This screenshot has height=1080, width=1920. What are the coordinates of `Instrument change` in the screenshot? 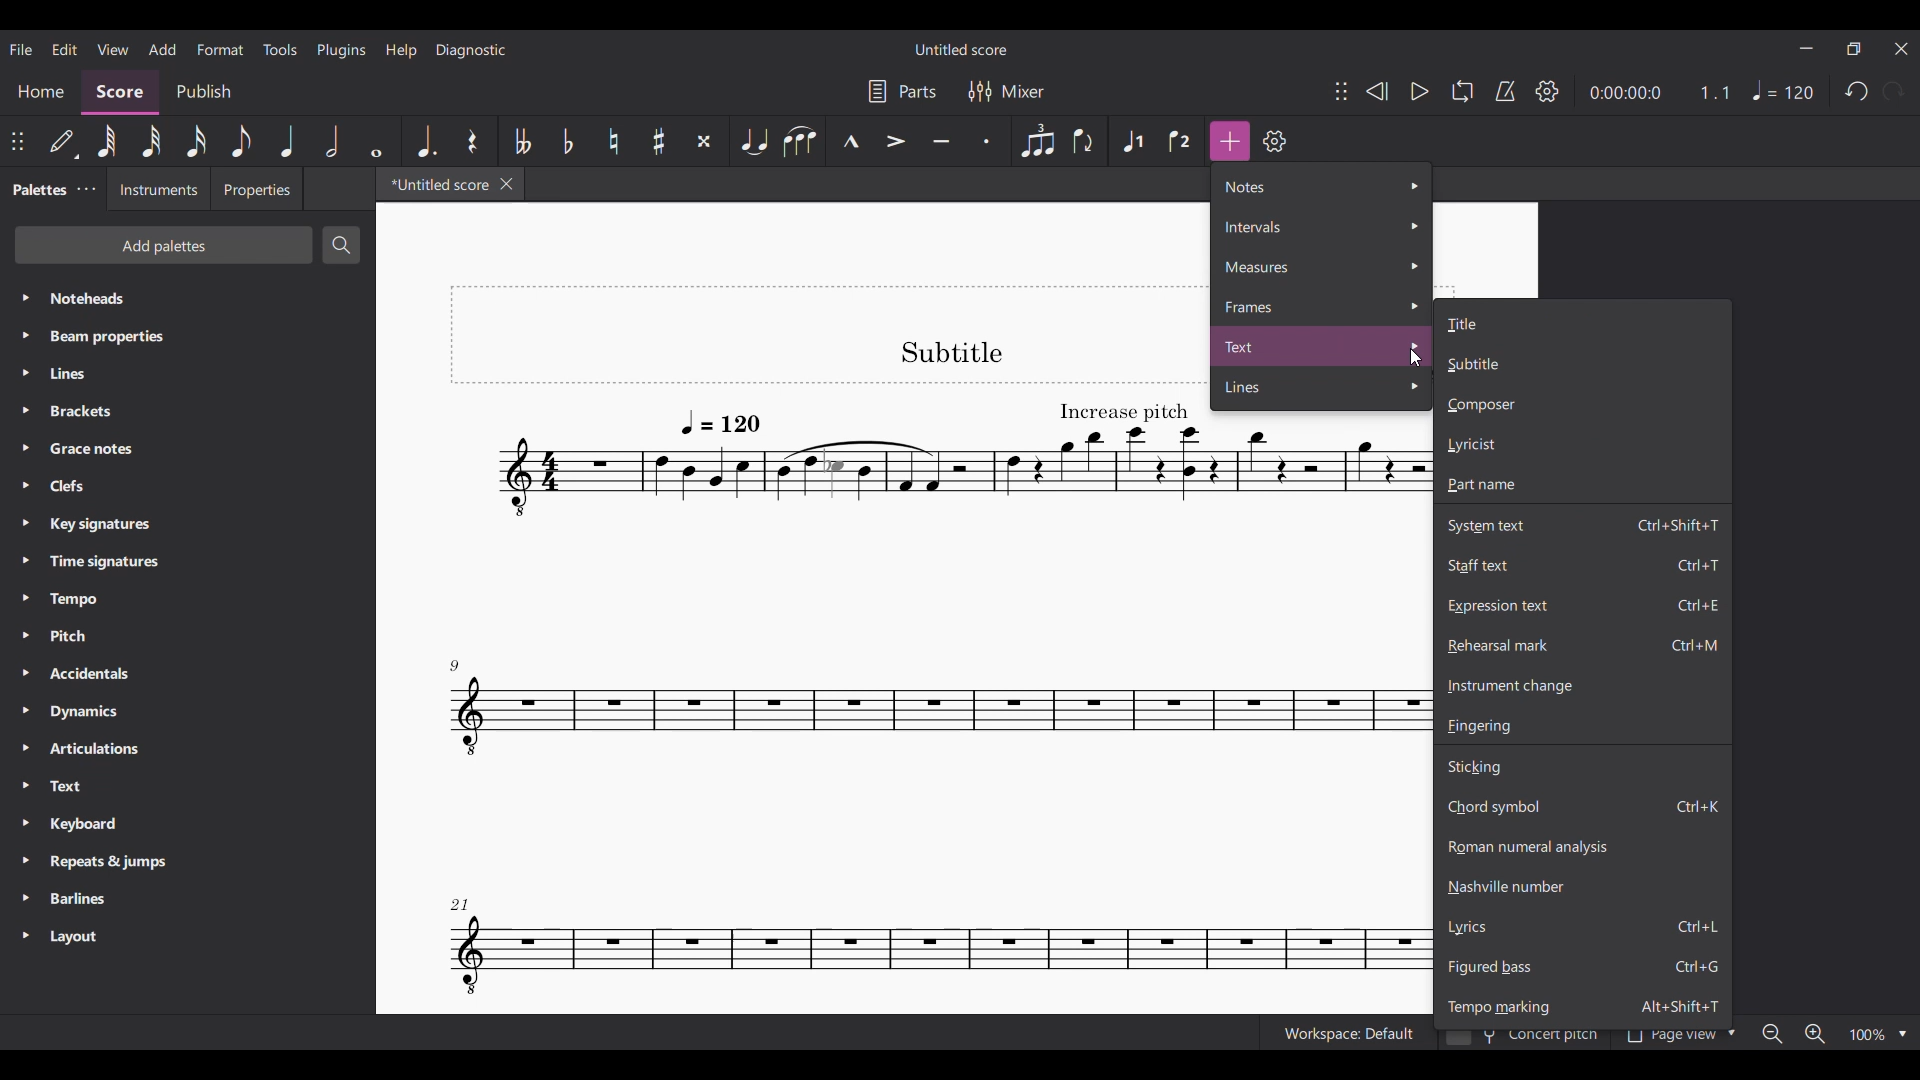 It's located at (1582, 686).